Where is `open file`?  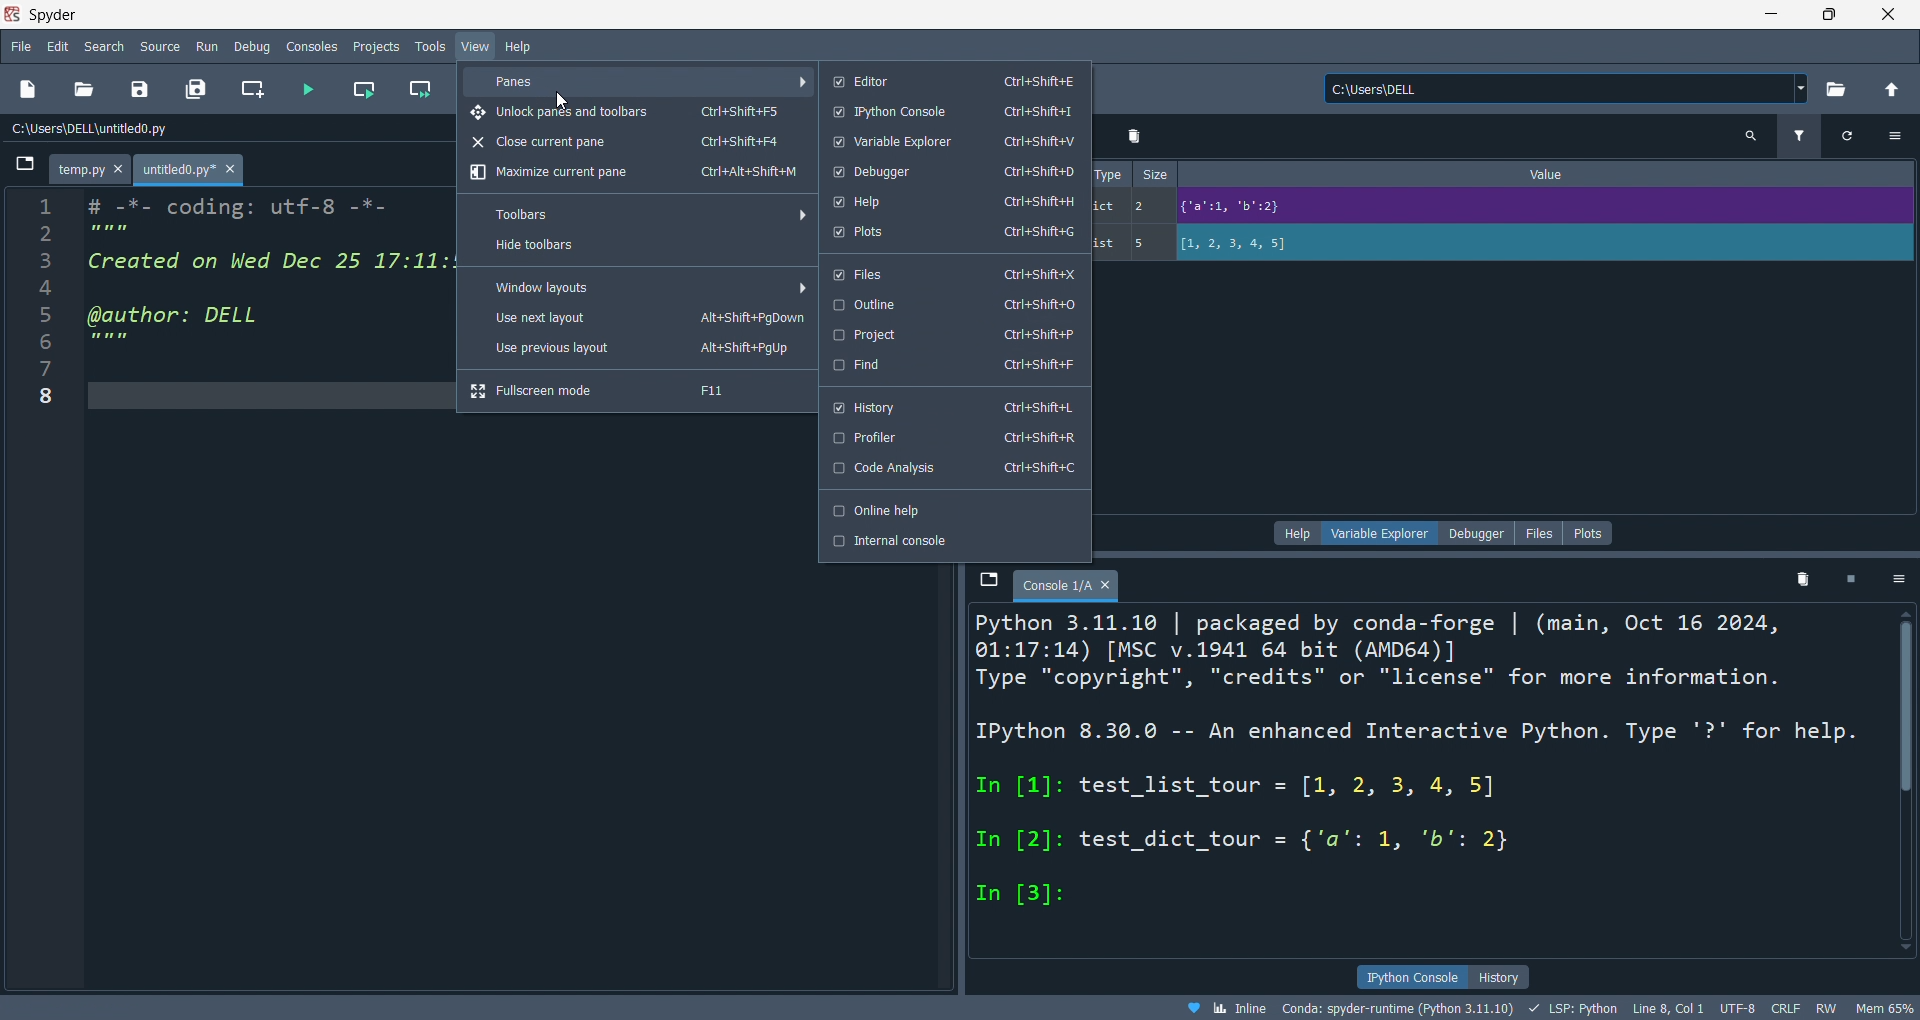 open file is located at coordinates (86, 87).